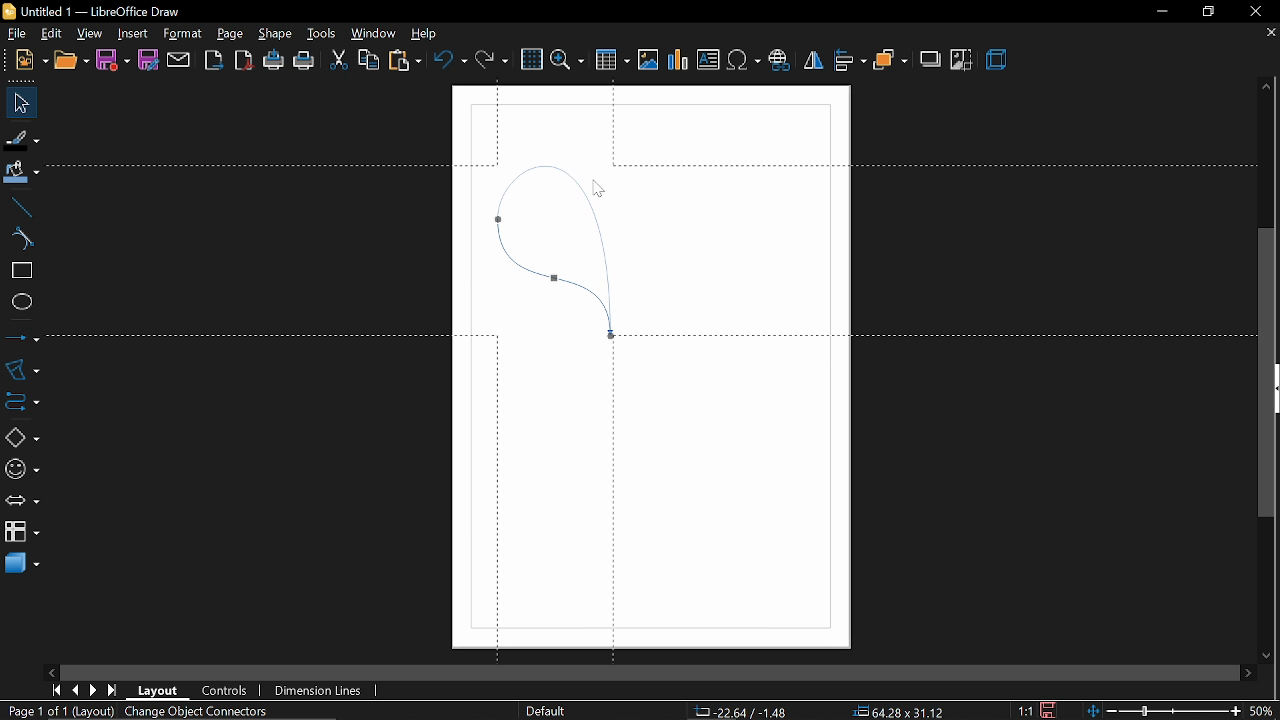 The height and width of the screenshot is (720, 1280). I want to click on new, so click(24, 62).